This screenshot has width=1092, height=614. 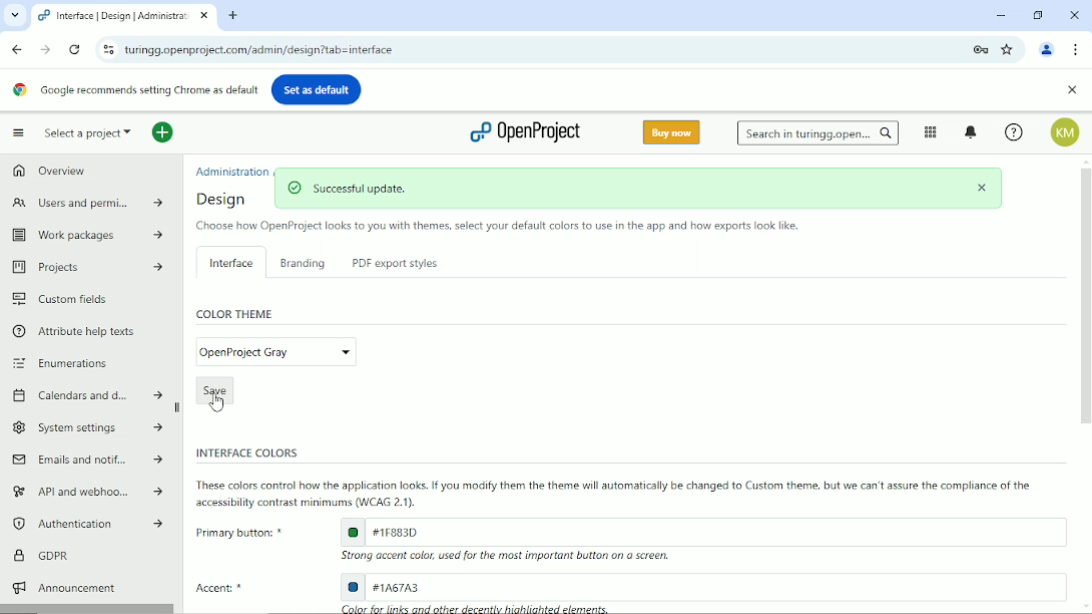 What do you see at coordinates (84, 204) in the screenshot?
I see `Users and permissions` at bounding box center [84, 204].